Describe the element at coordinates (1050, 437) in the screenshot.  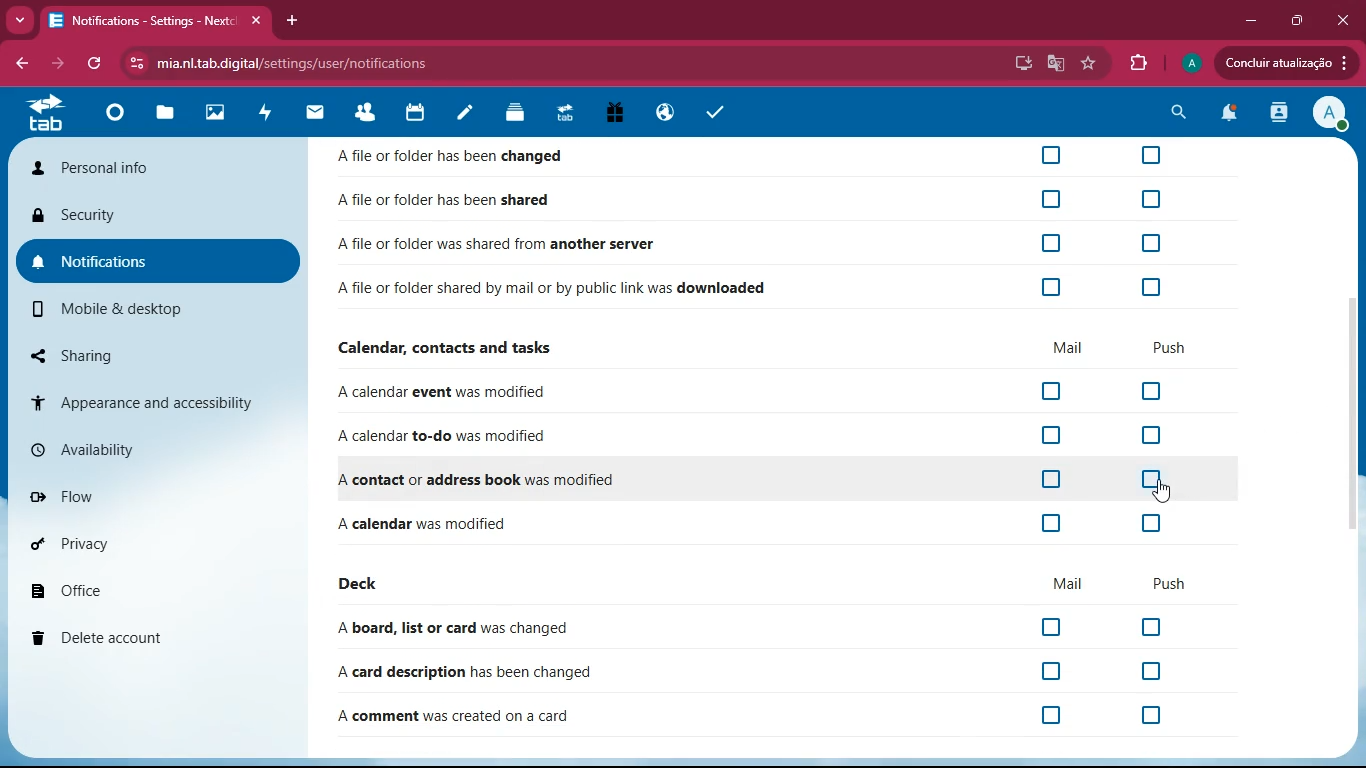
I see `off` at that location.